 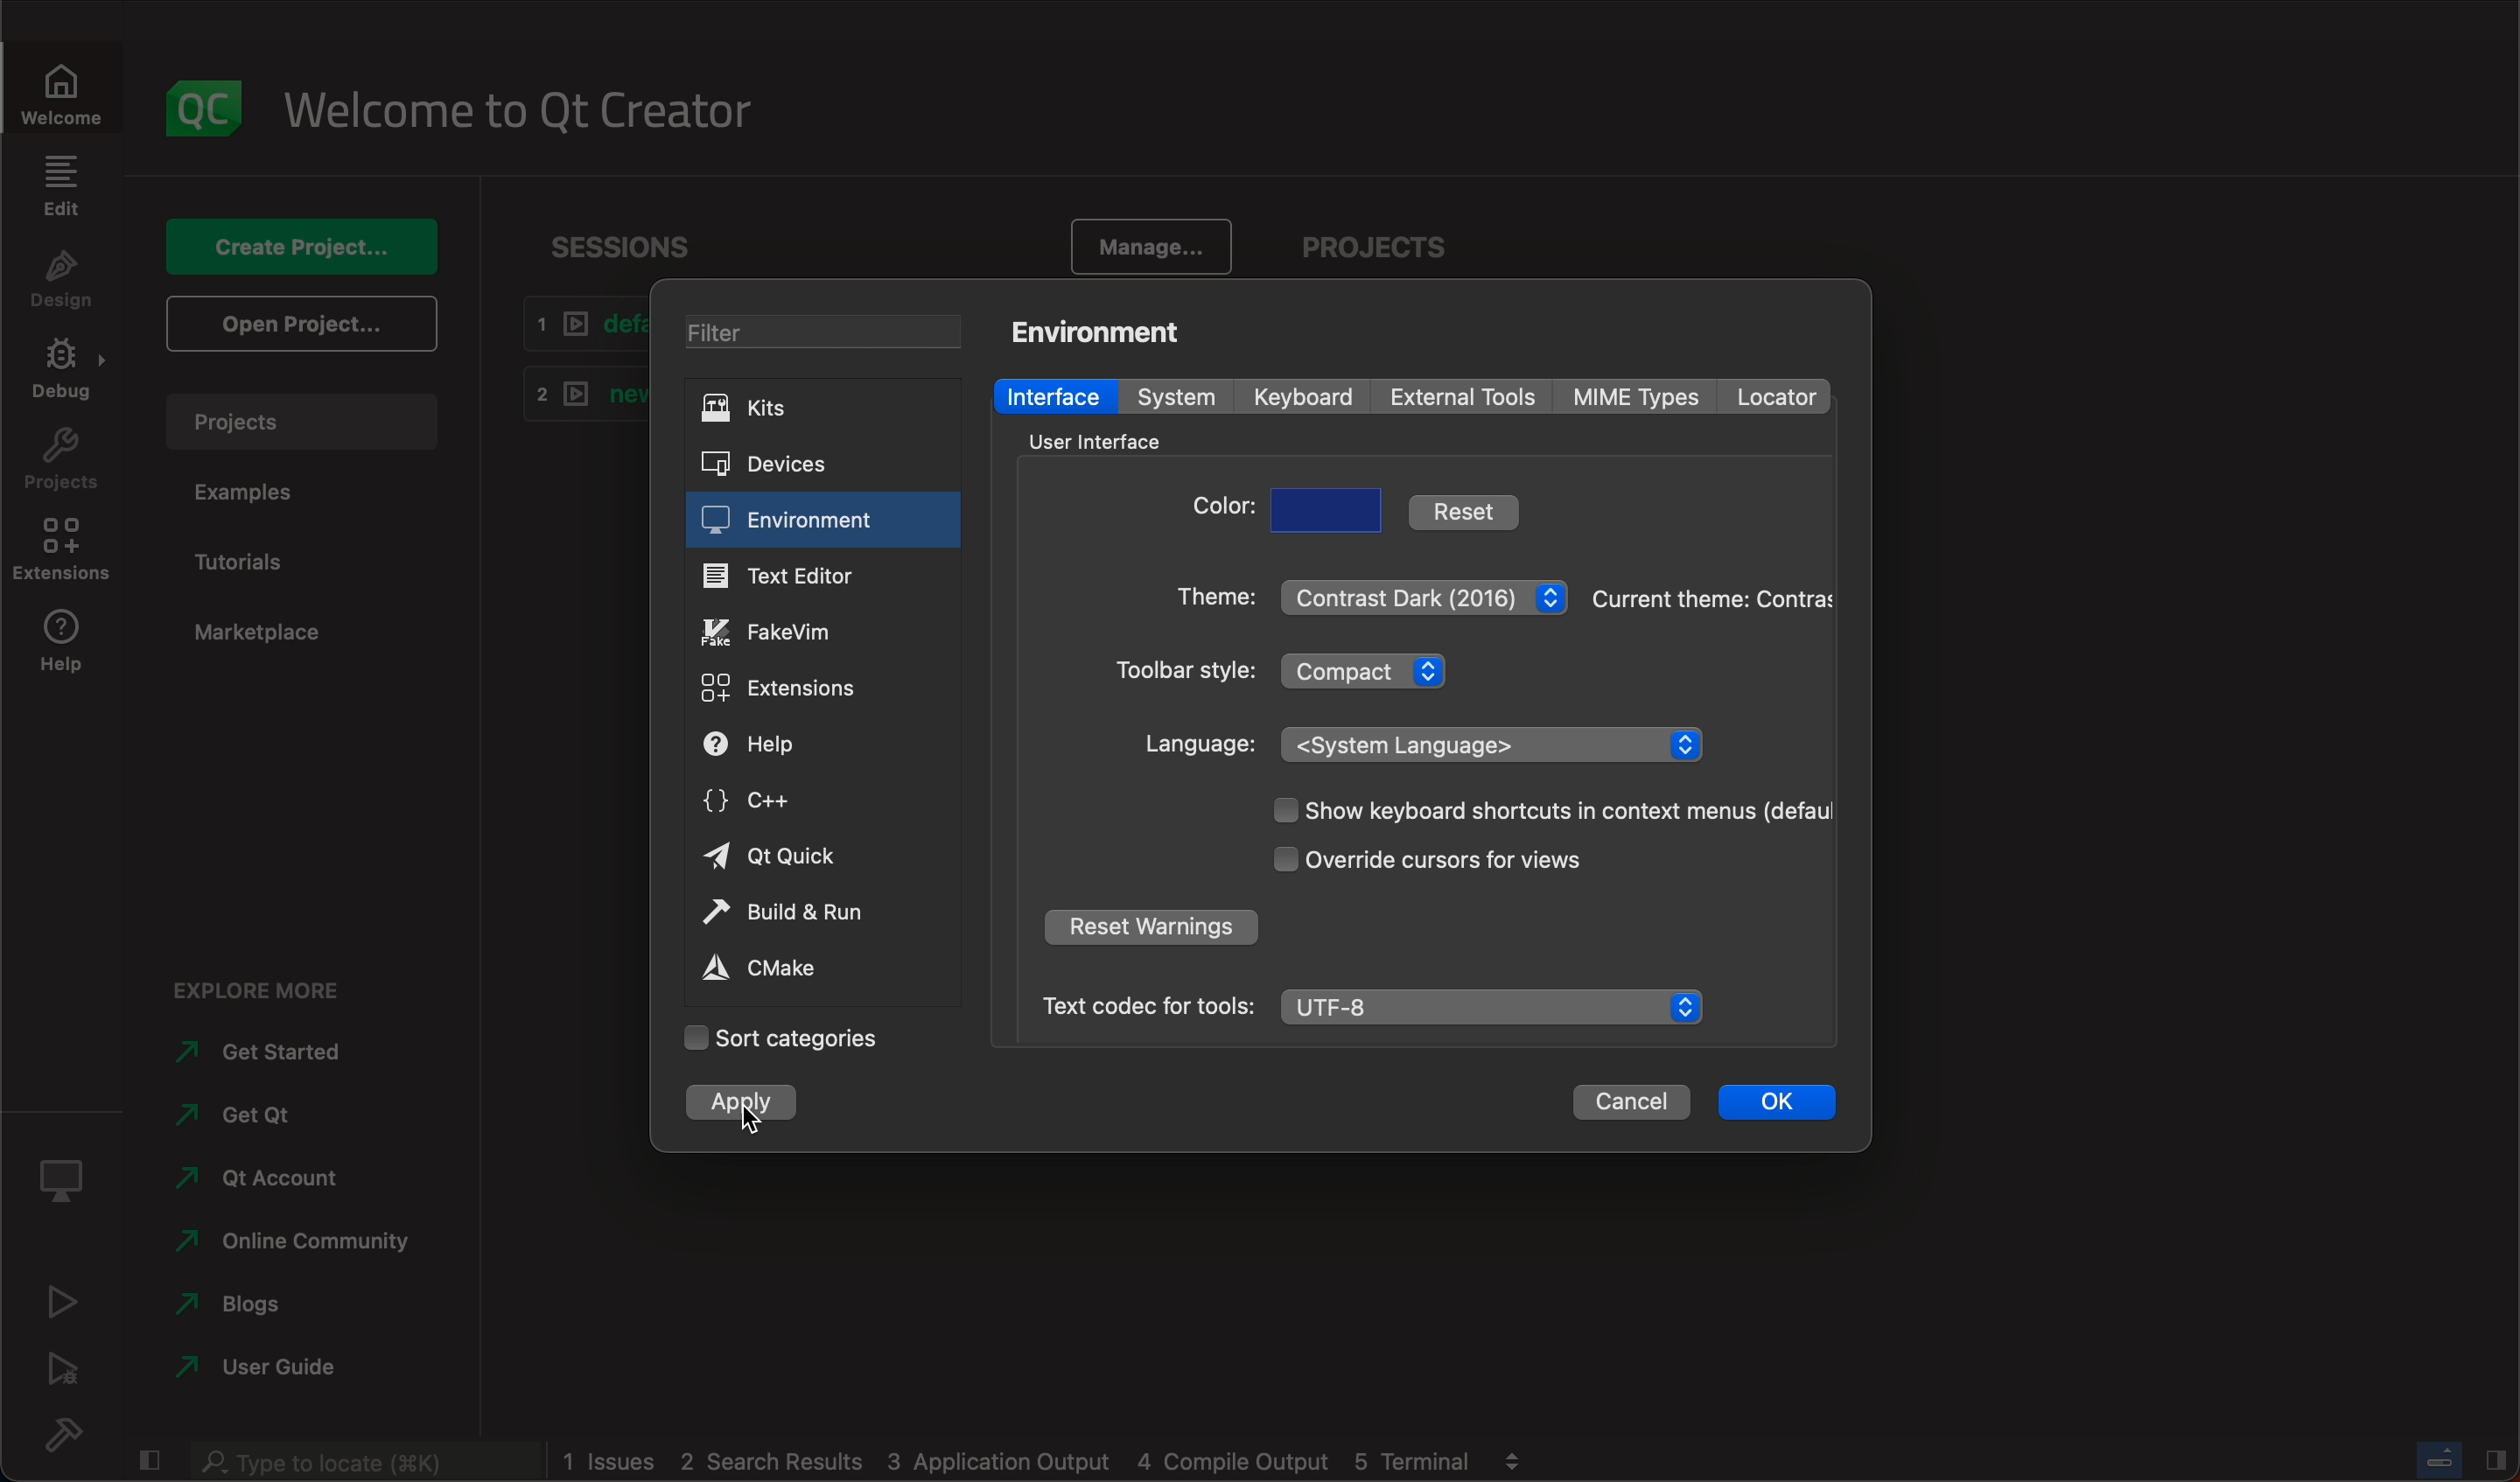 What do you see at coordinates (1631, 1102) in the screenshot?
I see `cancel` at bounding box center [1631, 1102].